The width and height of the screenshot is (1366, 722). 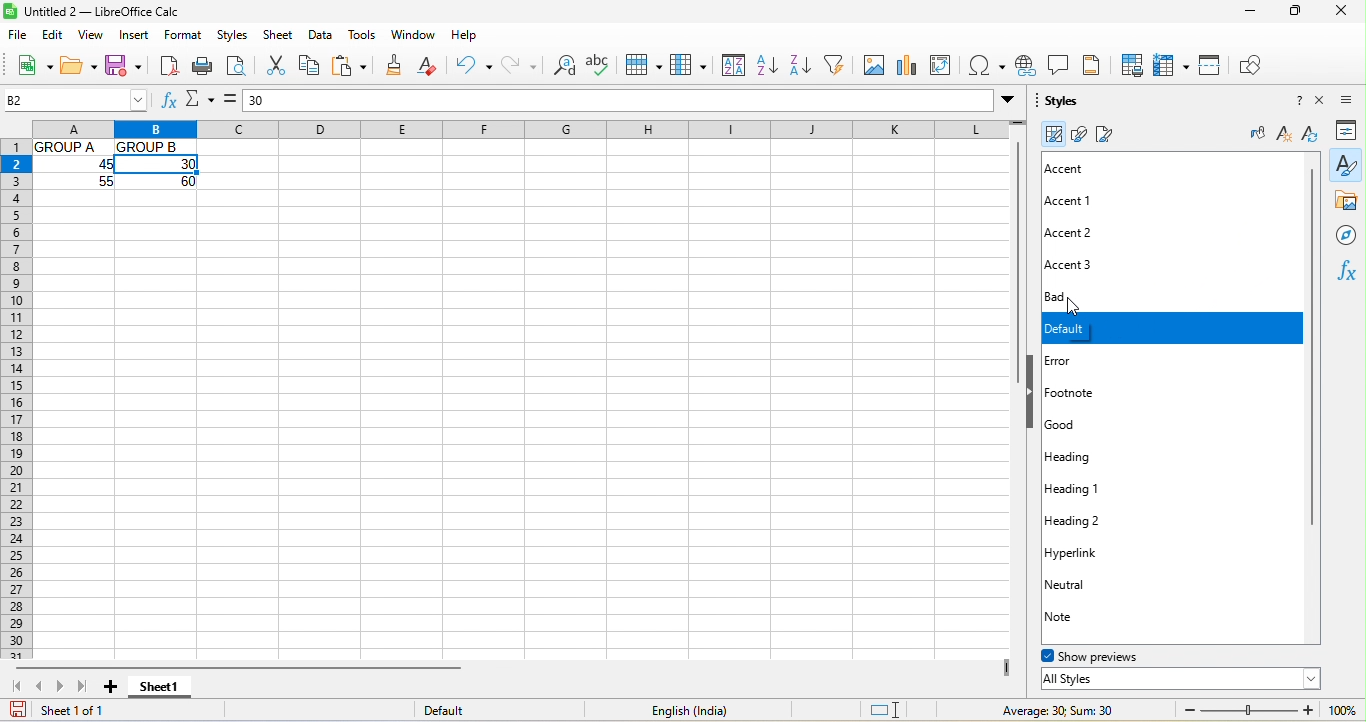 I want to click on insert, so click(x=138, y=37).